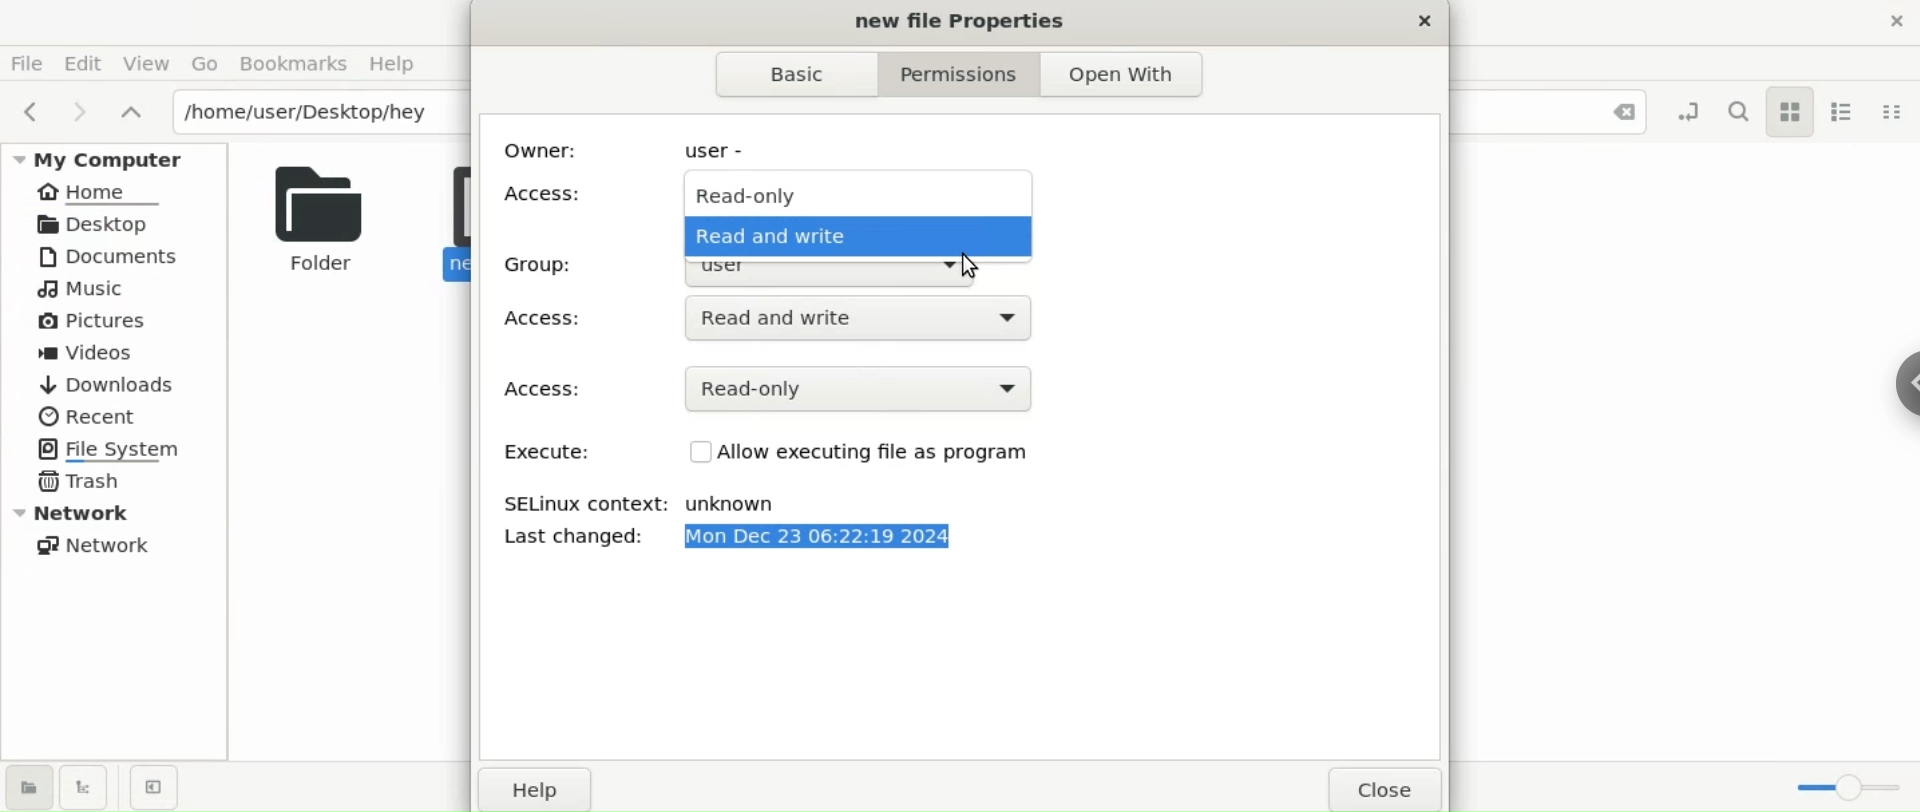  I want to click on Owner, so click(552, 149).